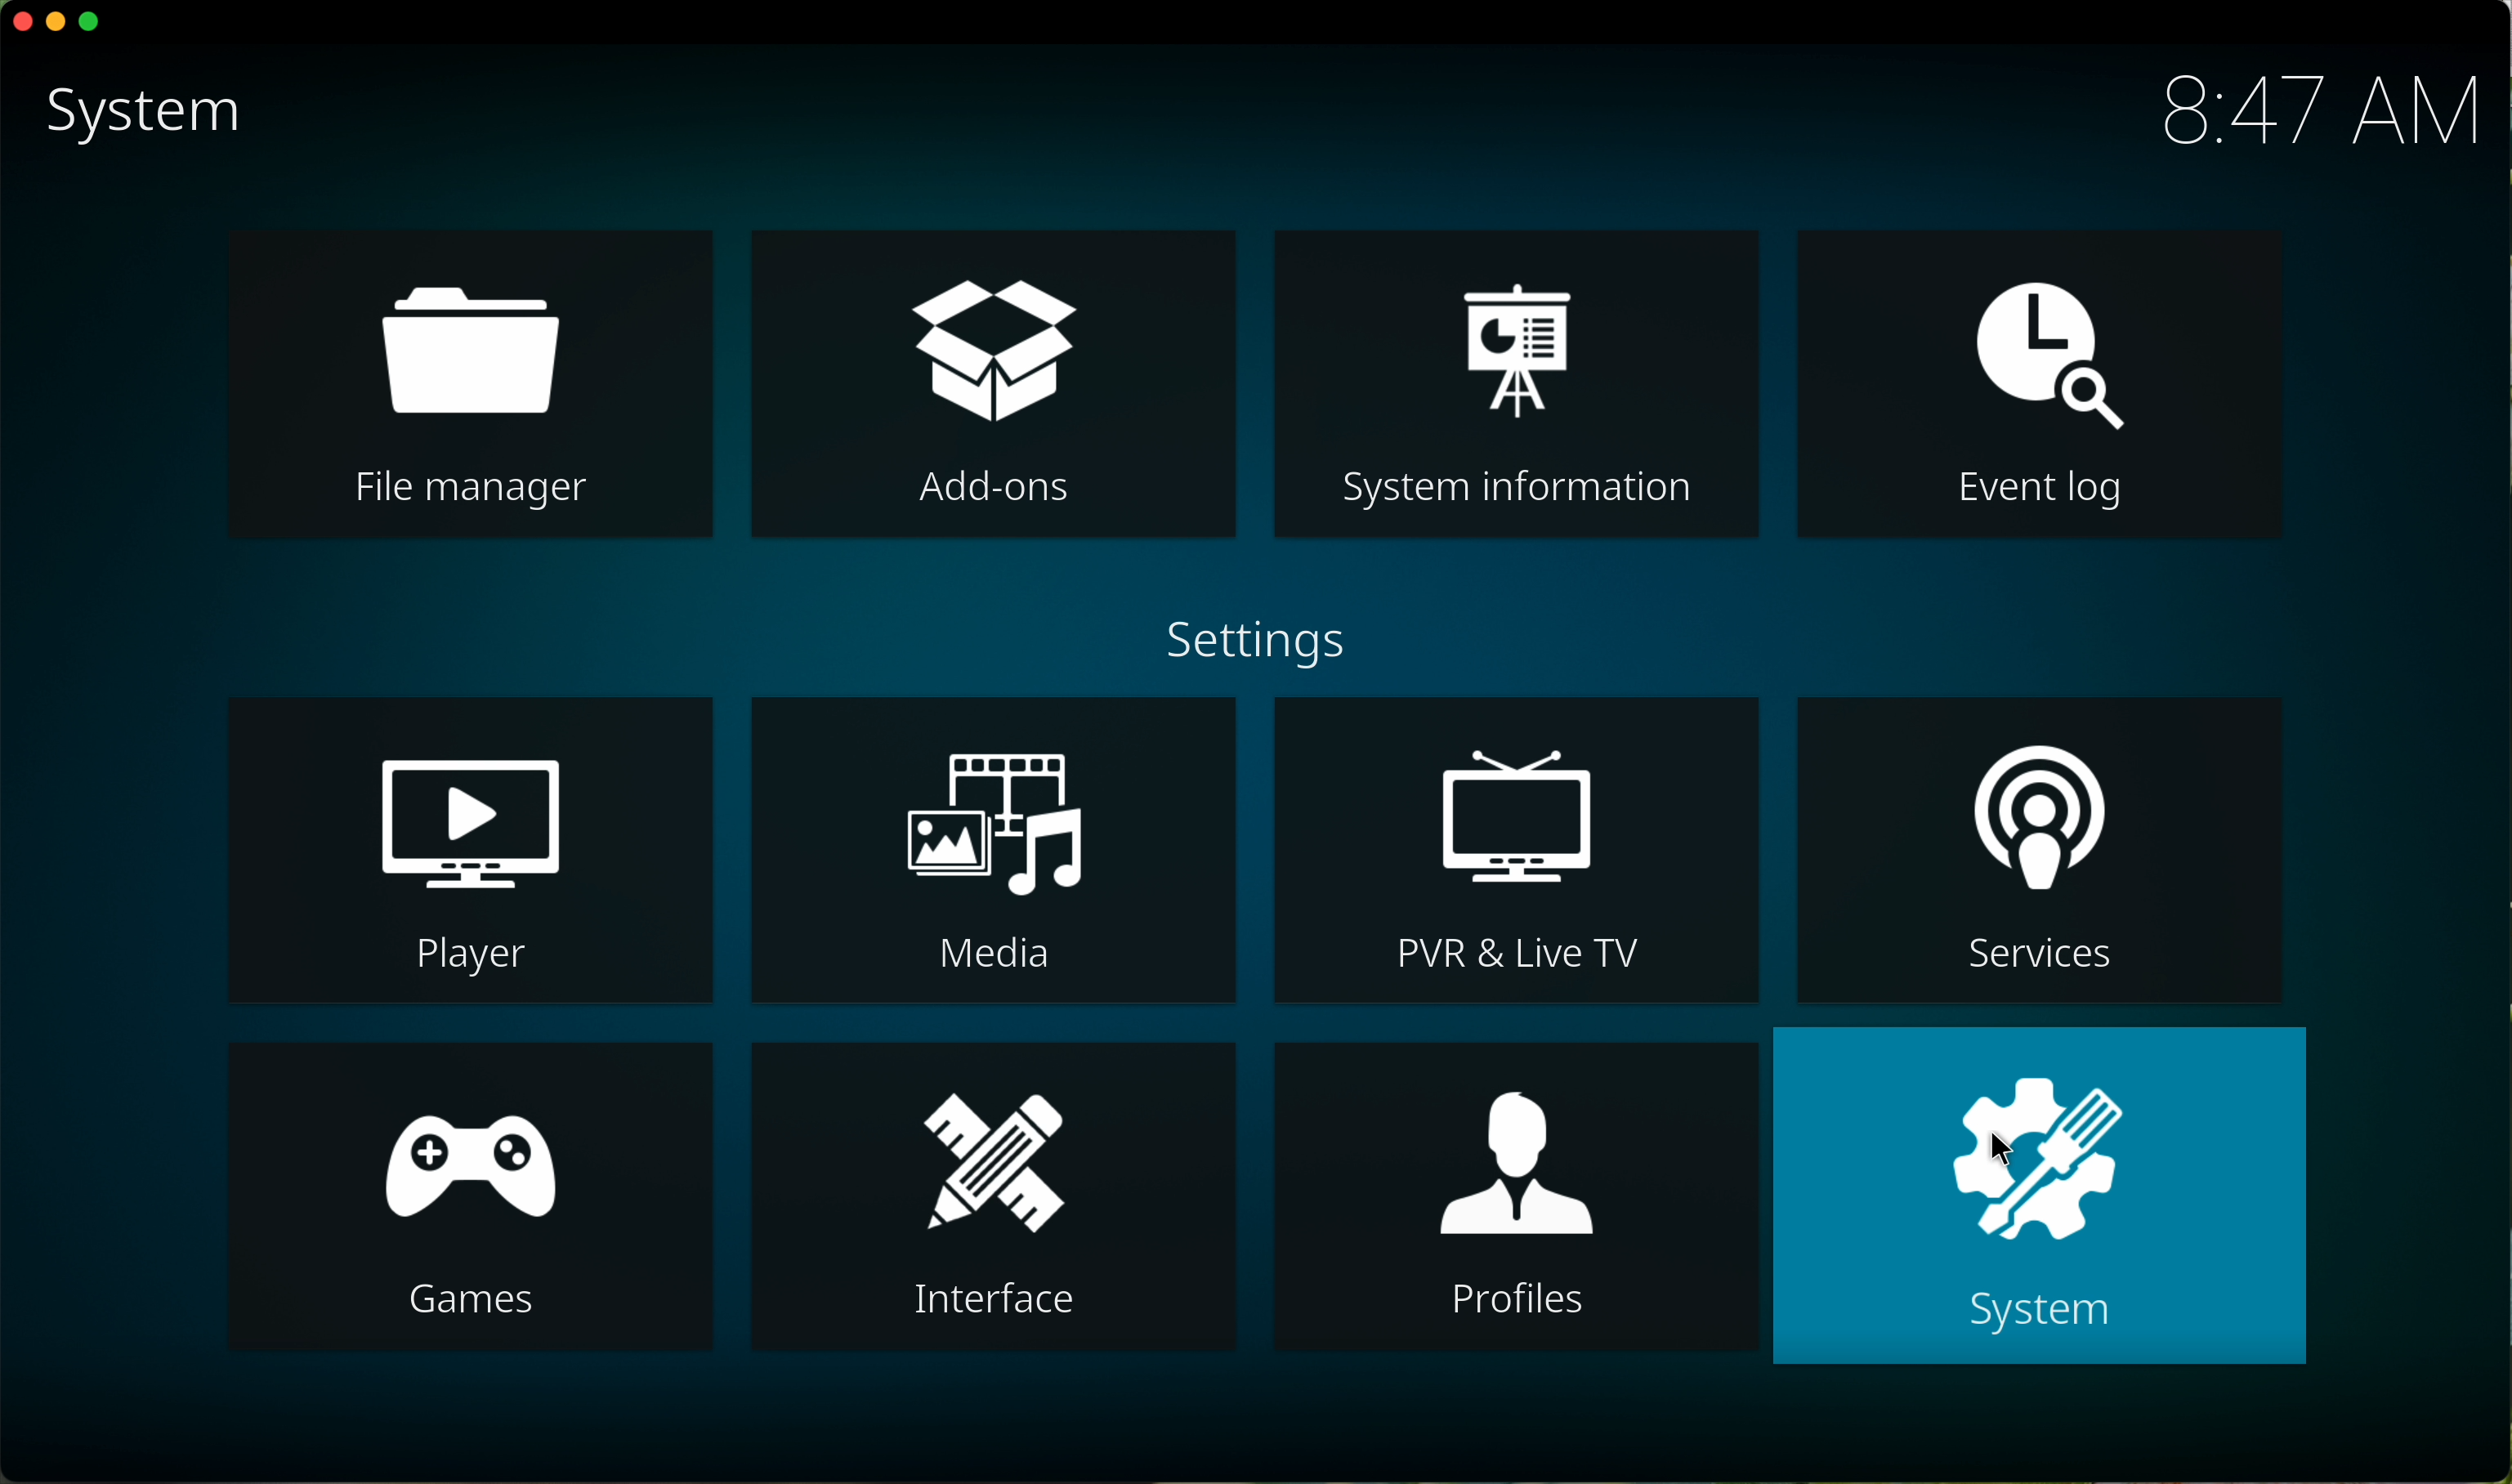 The image size is (2512, 1484). I want to click on settings, so click(1256, 641).